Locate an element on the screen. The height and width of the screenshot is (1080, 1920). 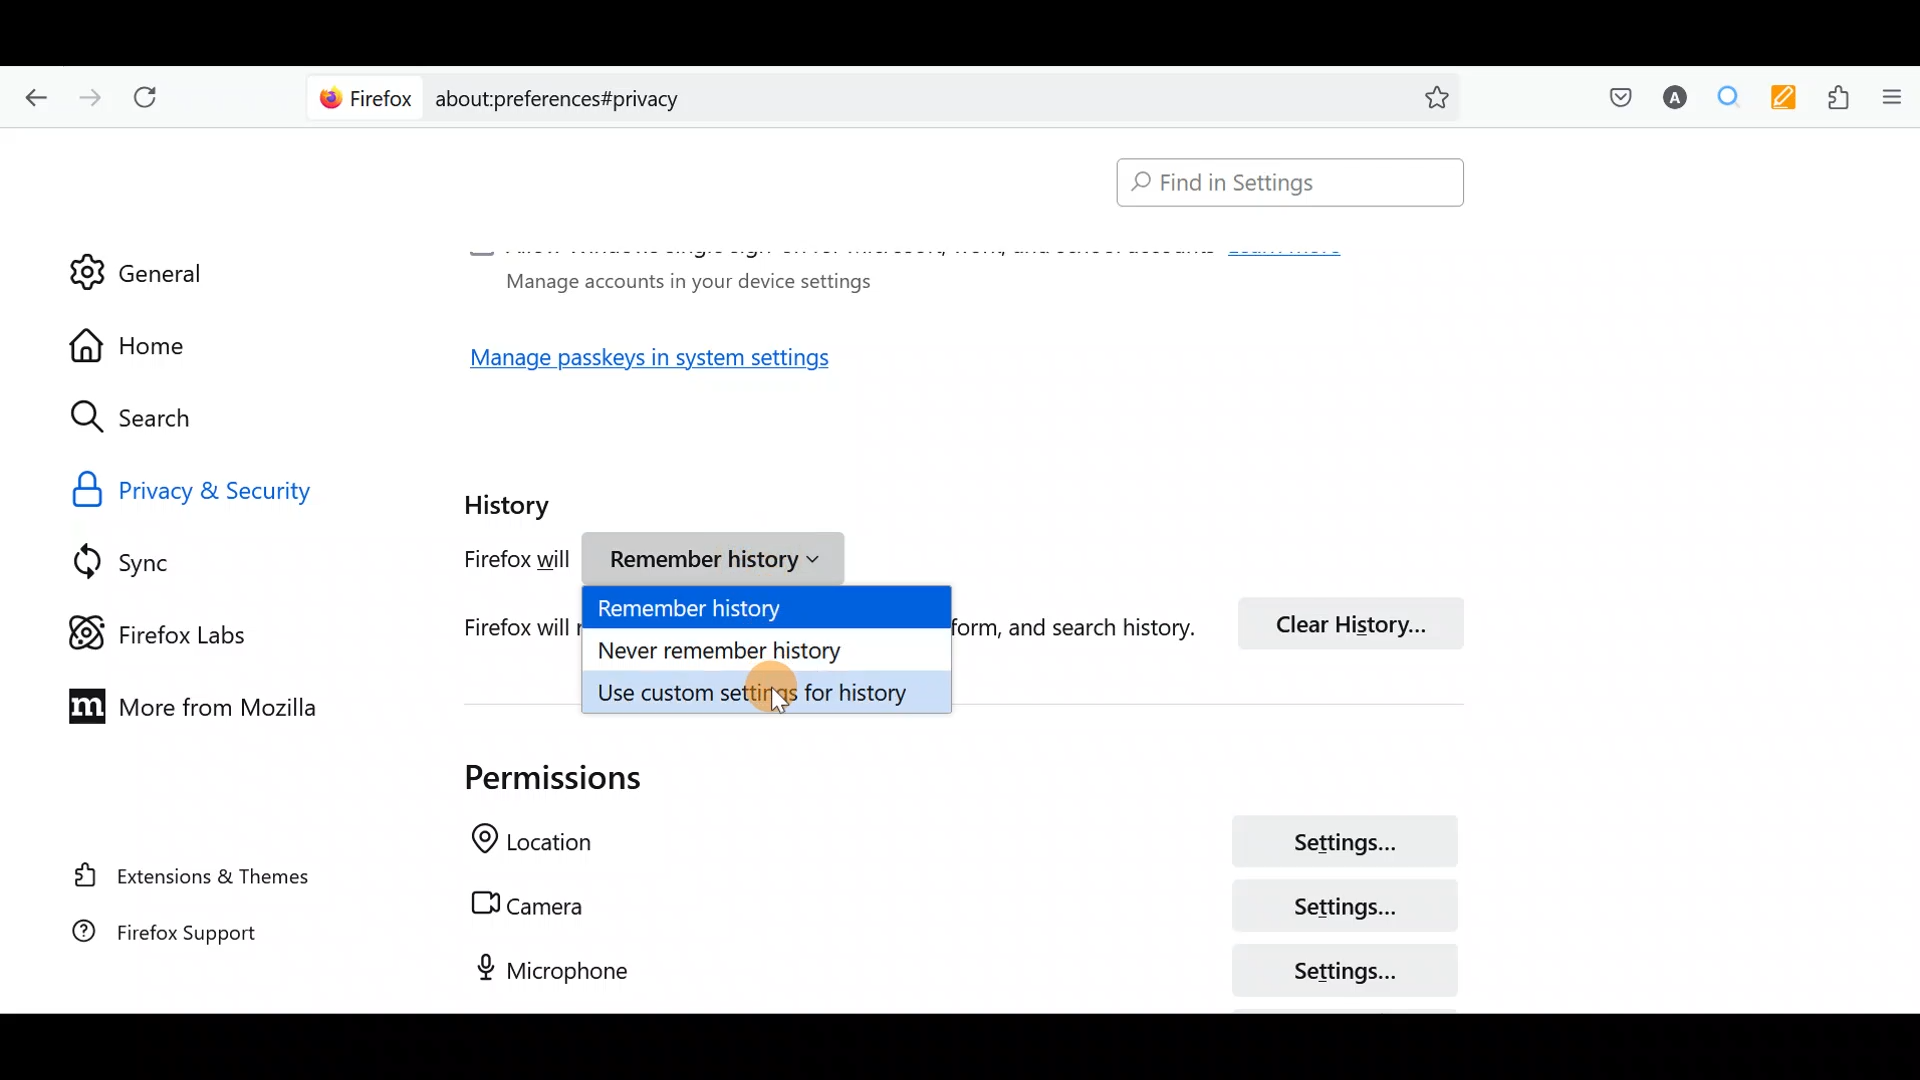
Go back one page is located at coordinates (31, 95).